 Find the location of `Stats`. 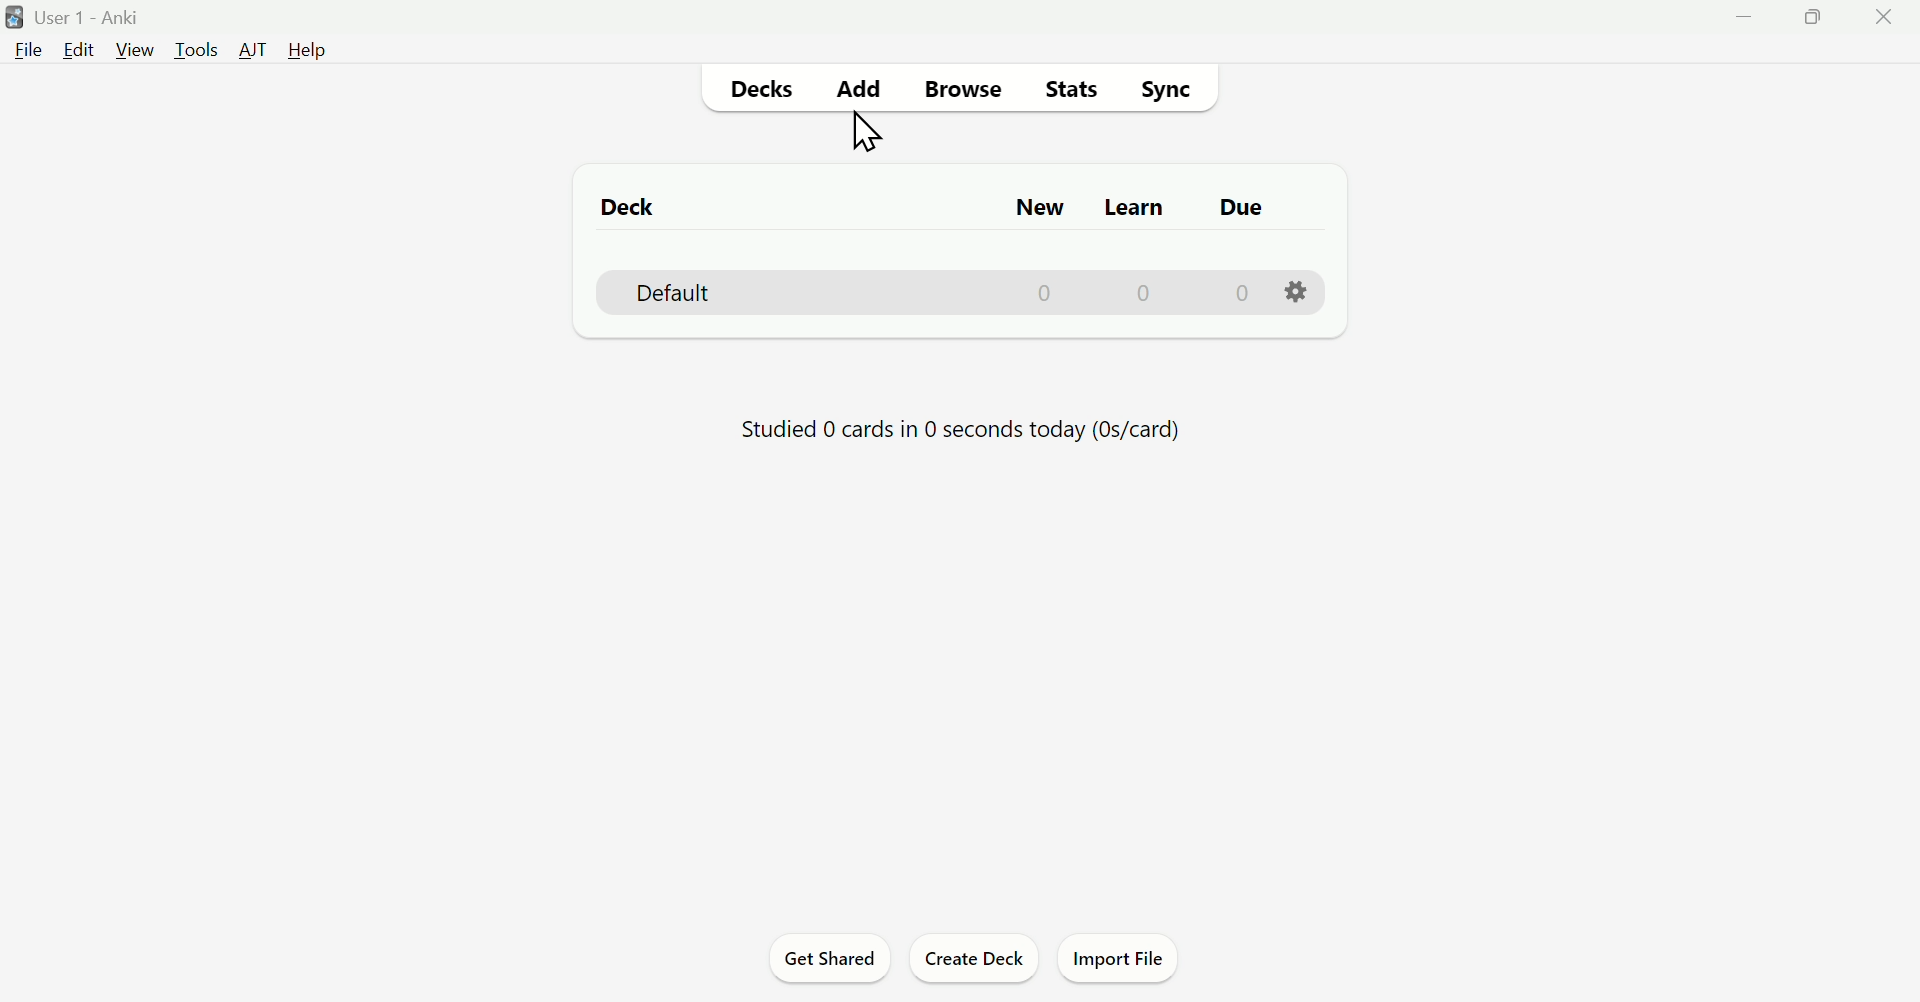

Stats is located at coordinates (1076, 89).